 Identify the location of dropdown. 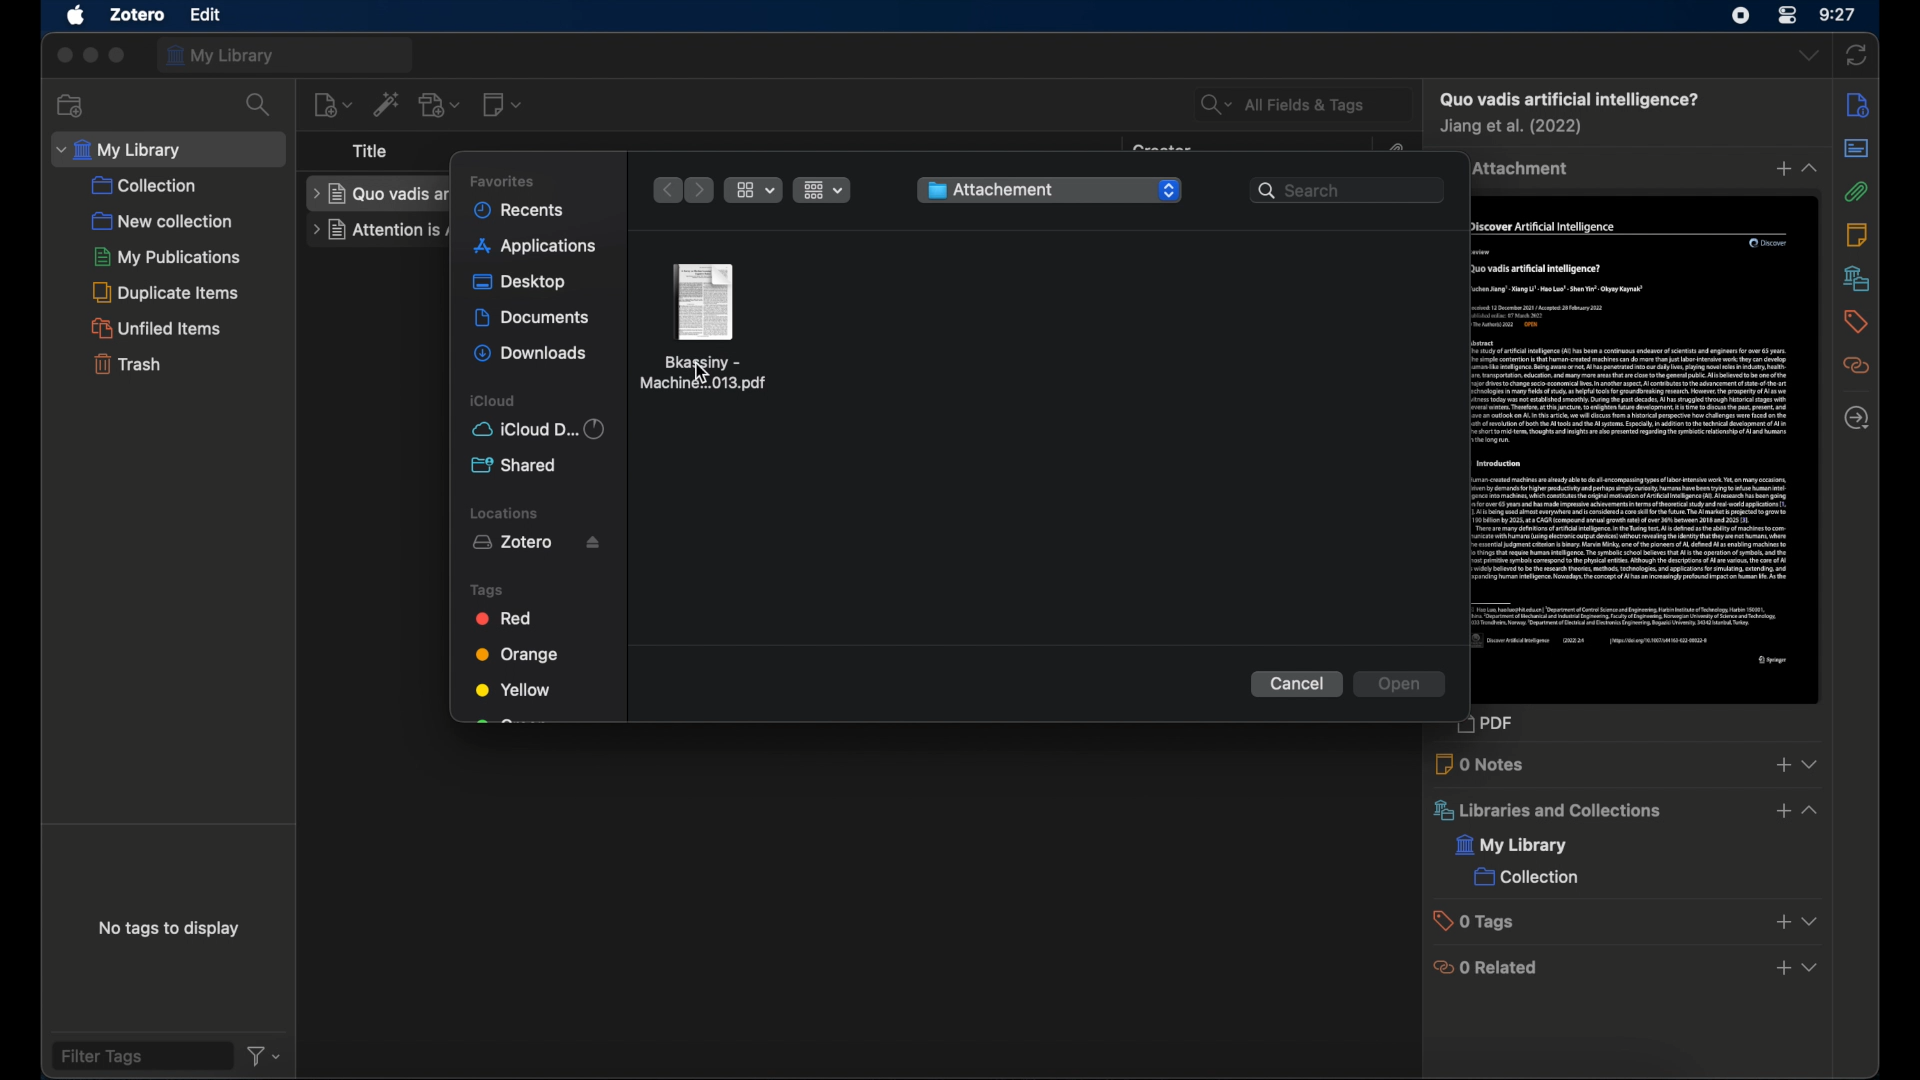
(1168, 191).